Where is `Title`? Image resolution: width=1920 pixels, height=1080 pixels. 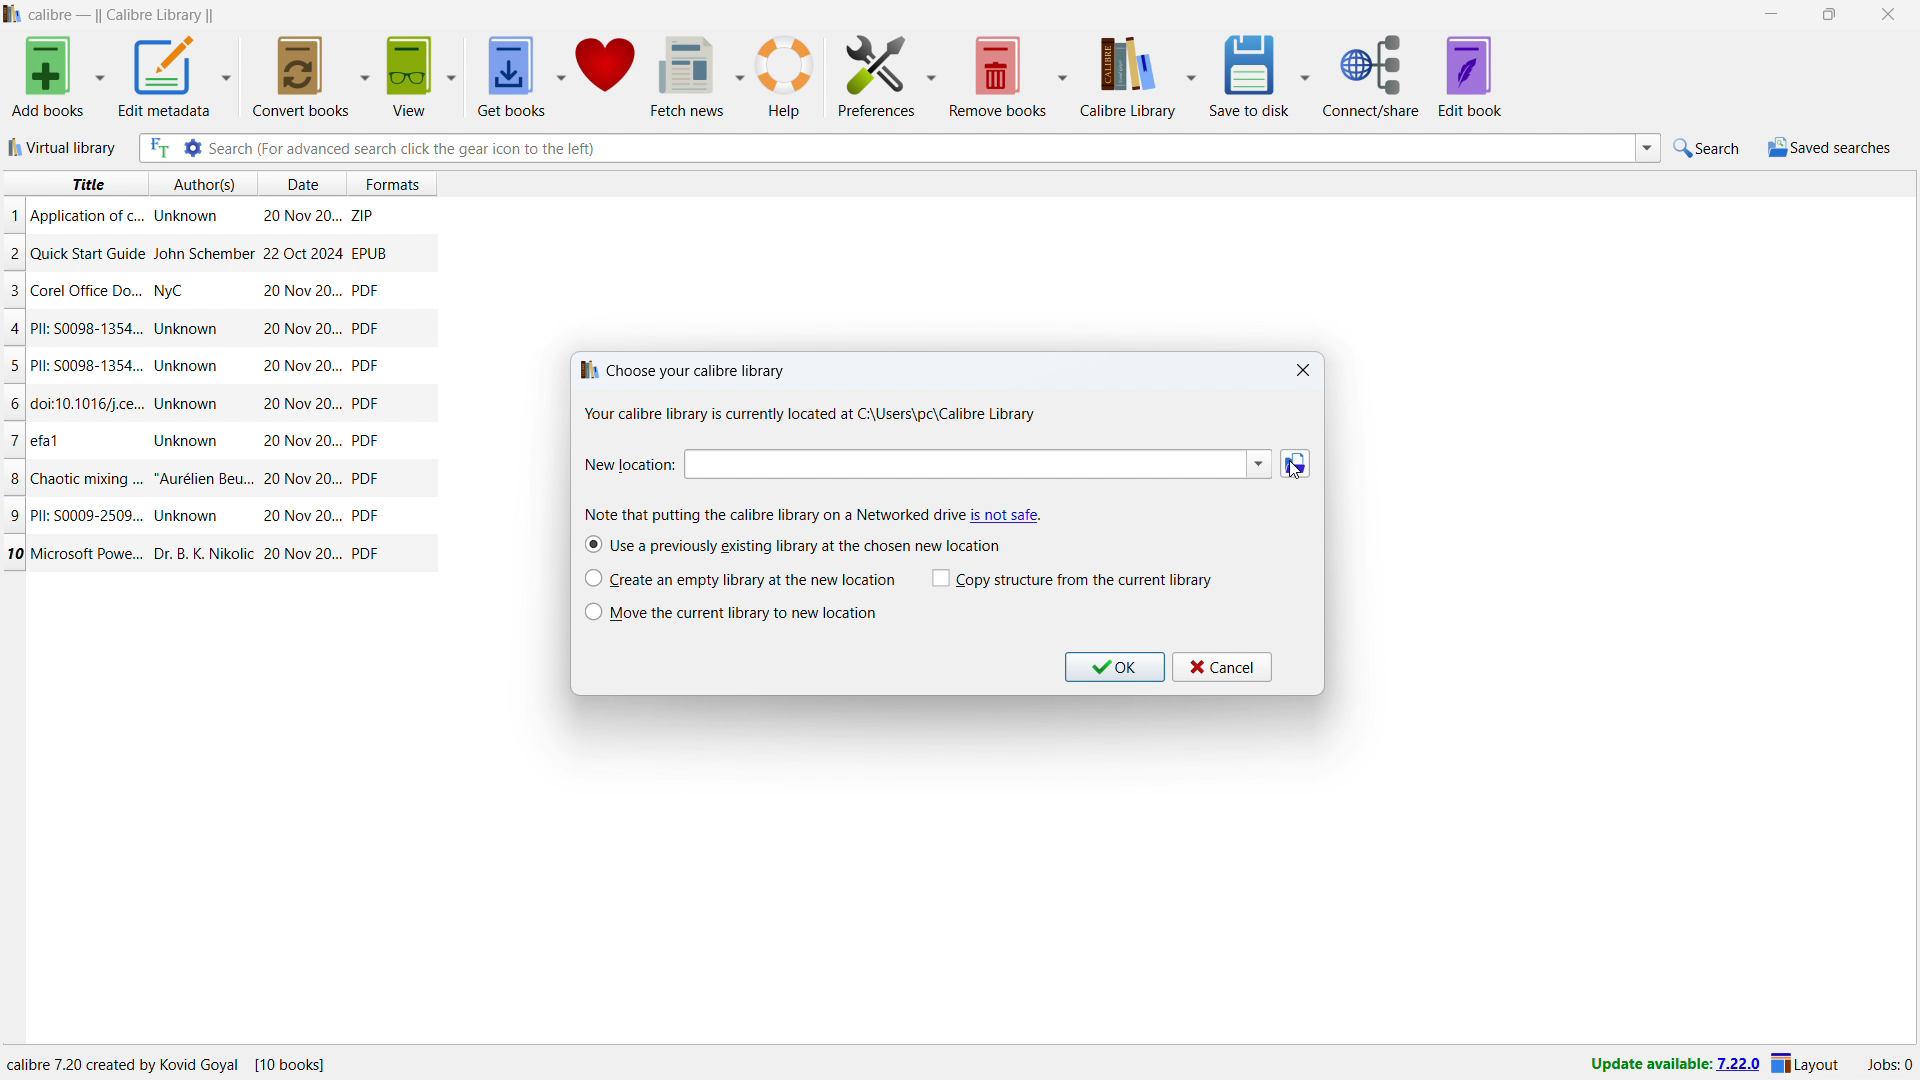
Title is located at coordinates (92, 290).